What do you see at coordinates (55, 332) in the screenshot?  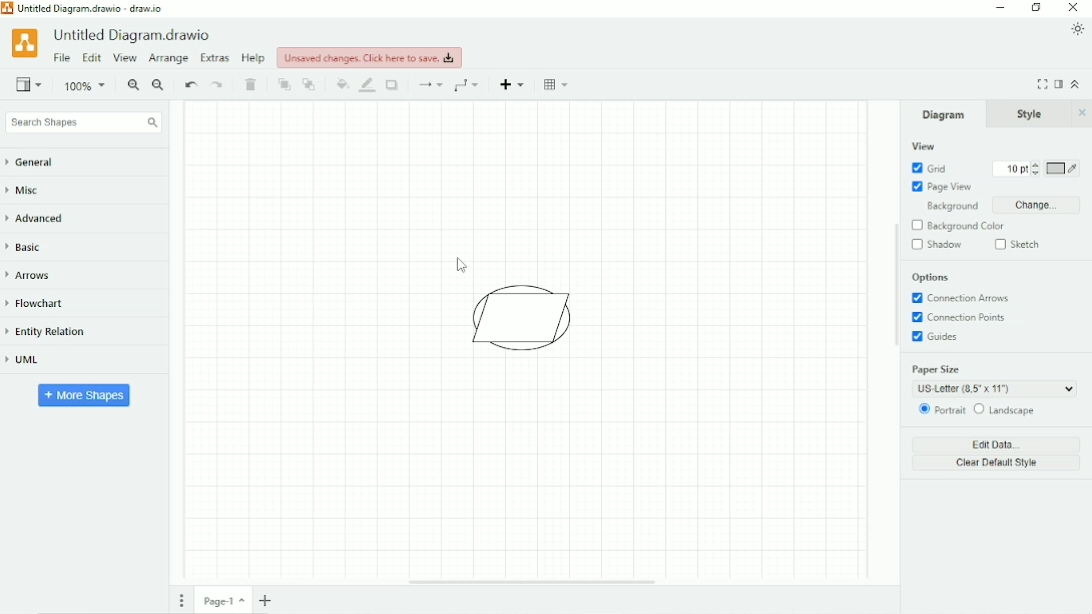 I see `Entity relation` at bounding box center [55, 332].